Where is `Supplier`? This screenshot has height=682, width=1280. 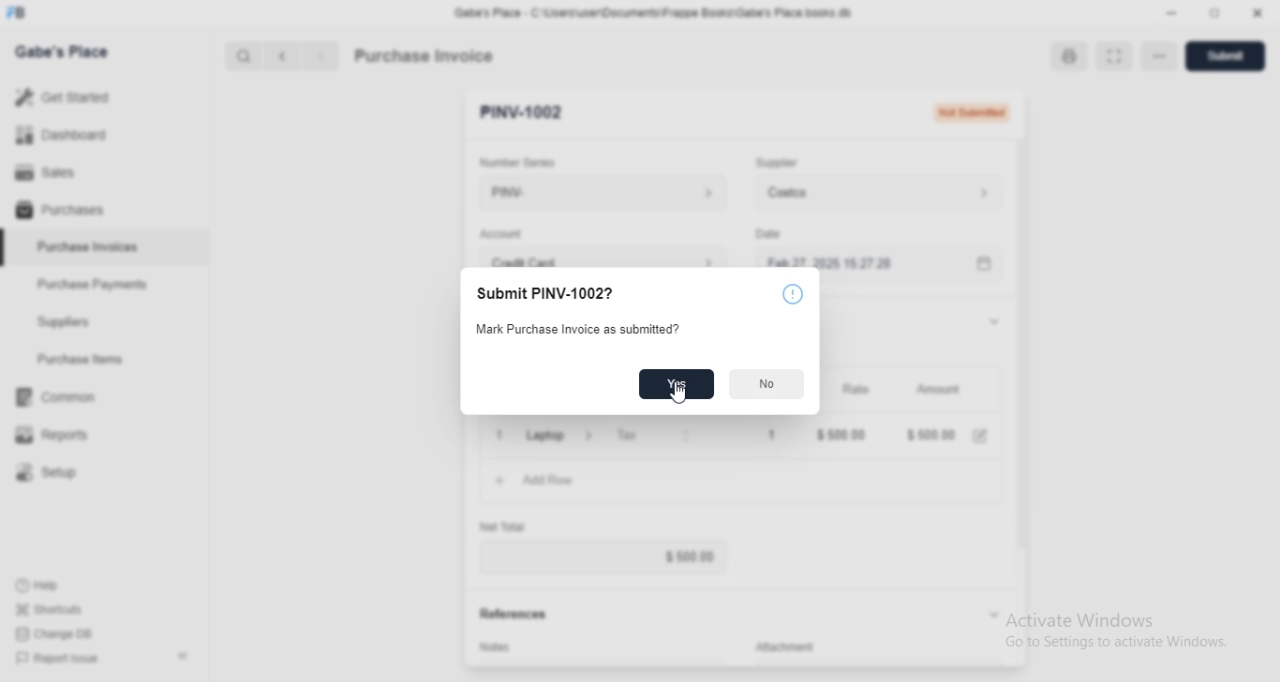
Supplier is located at coordinates (777, 163).